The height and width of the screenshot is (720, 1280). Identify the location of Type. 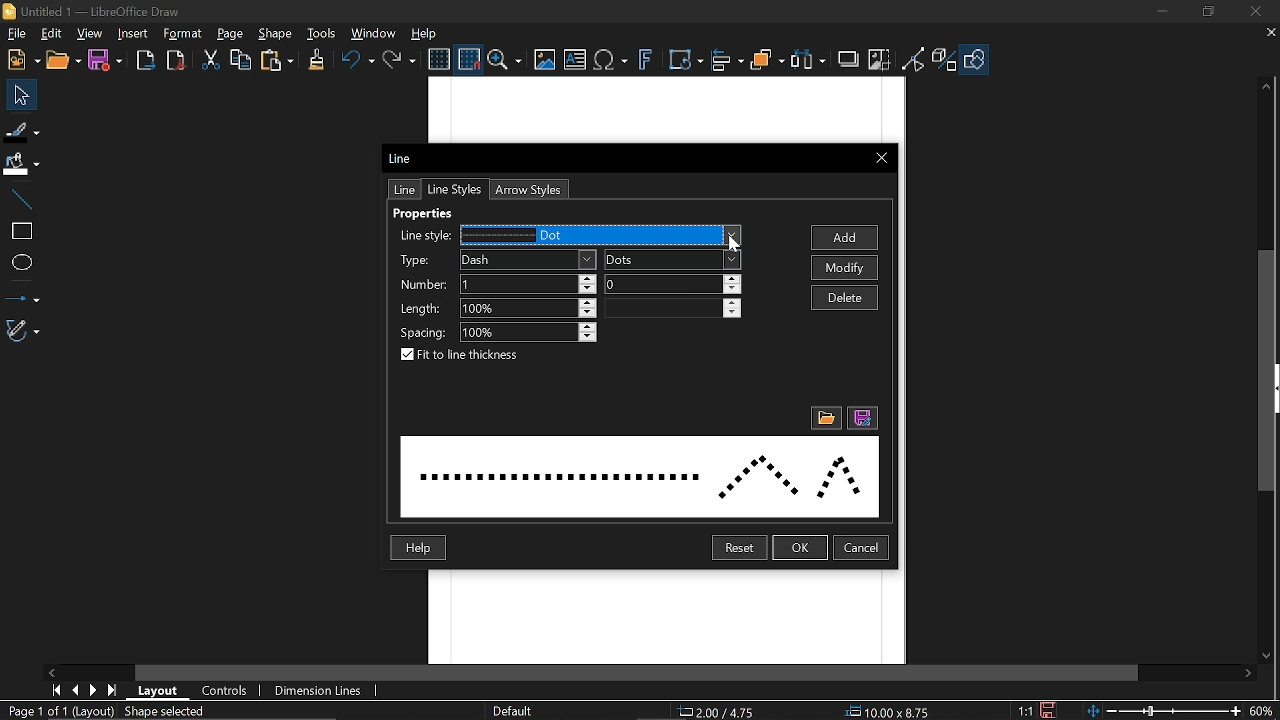
(528, 259).